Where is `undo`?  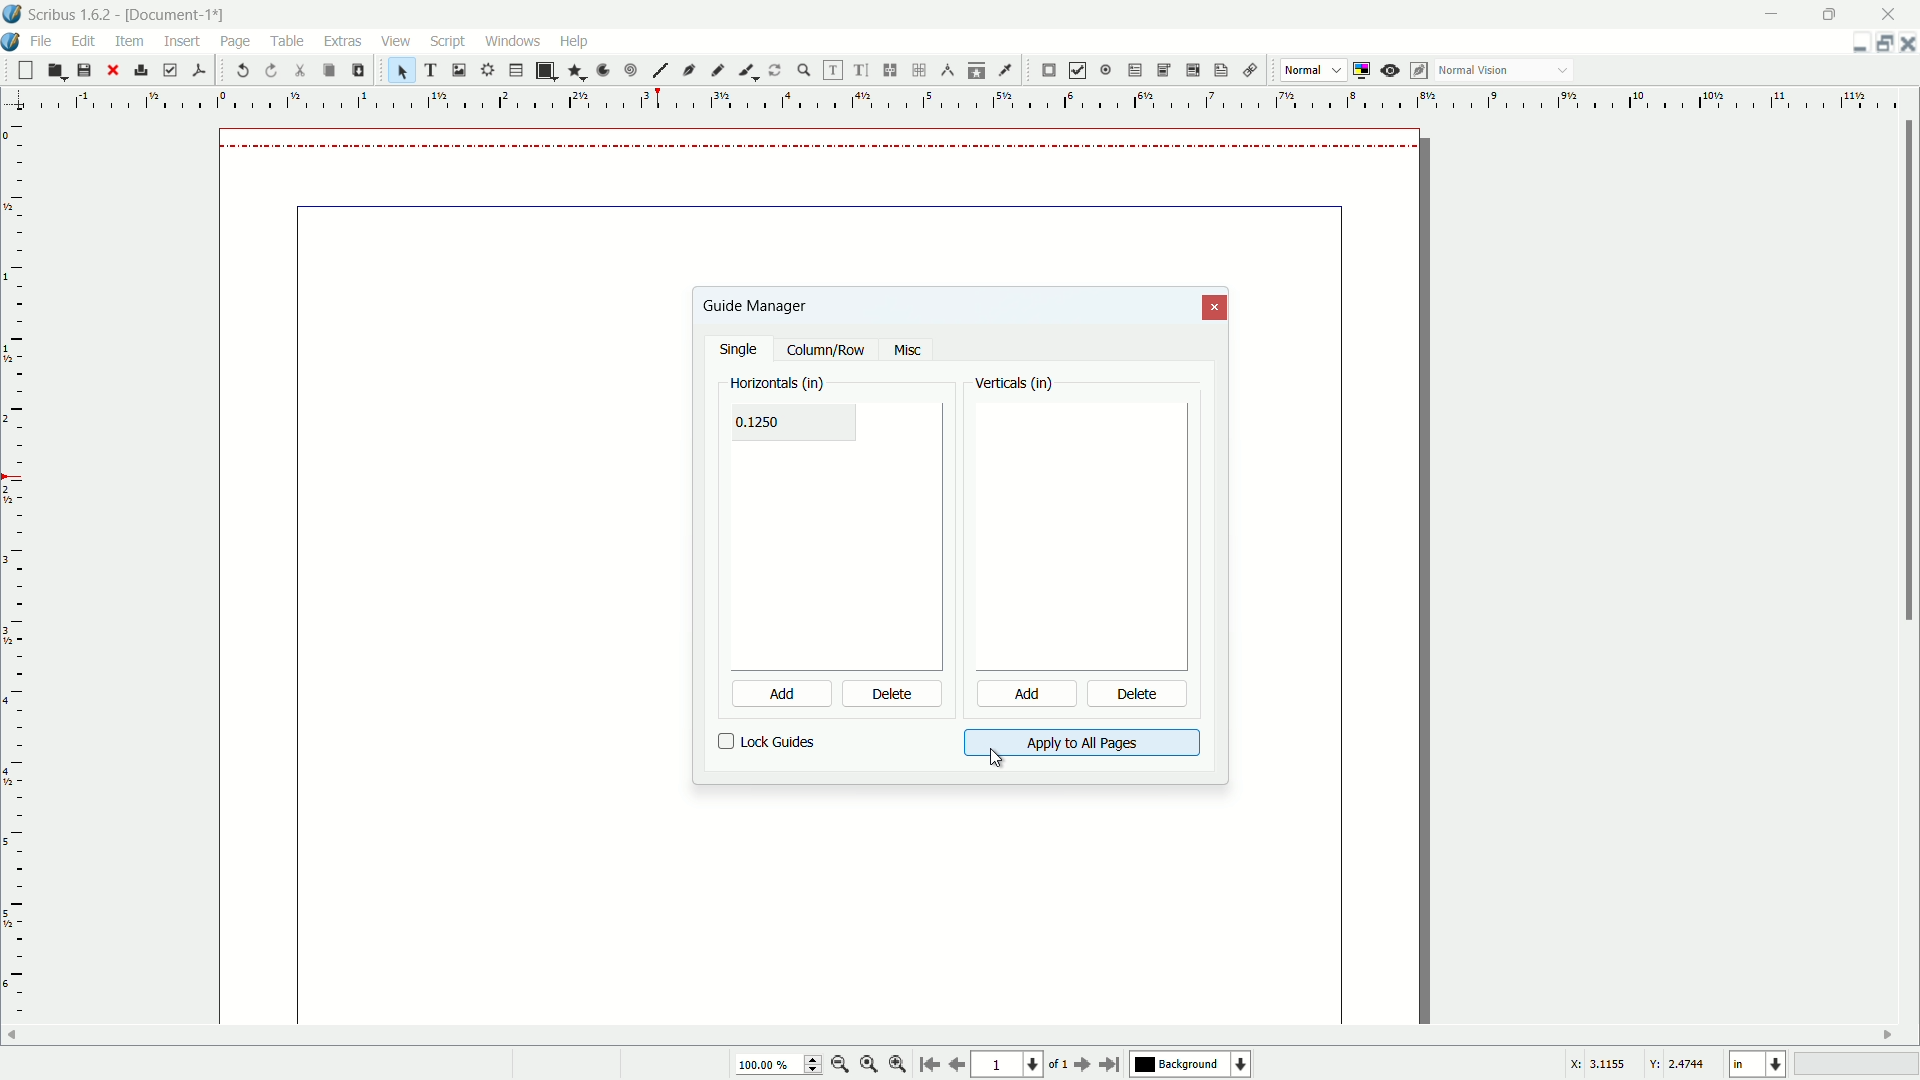 undo is located at coordinates (244, 71).